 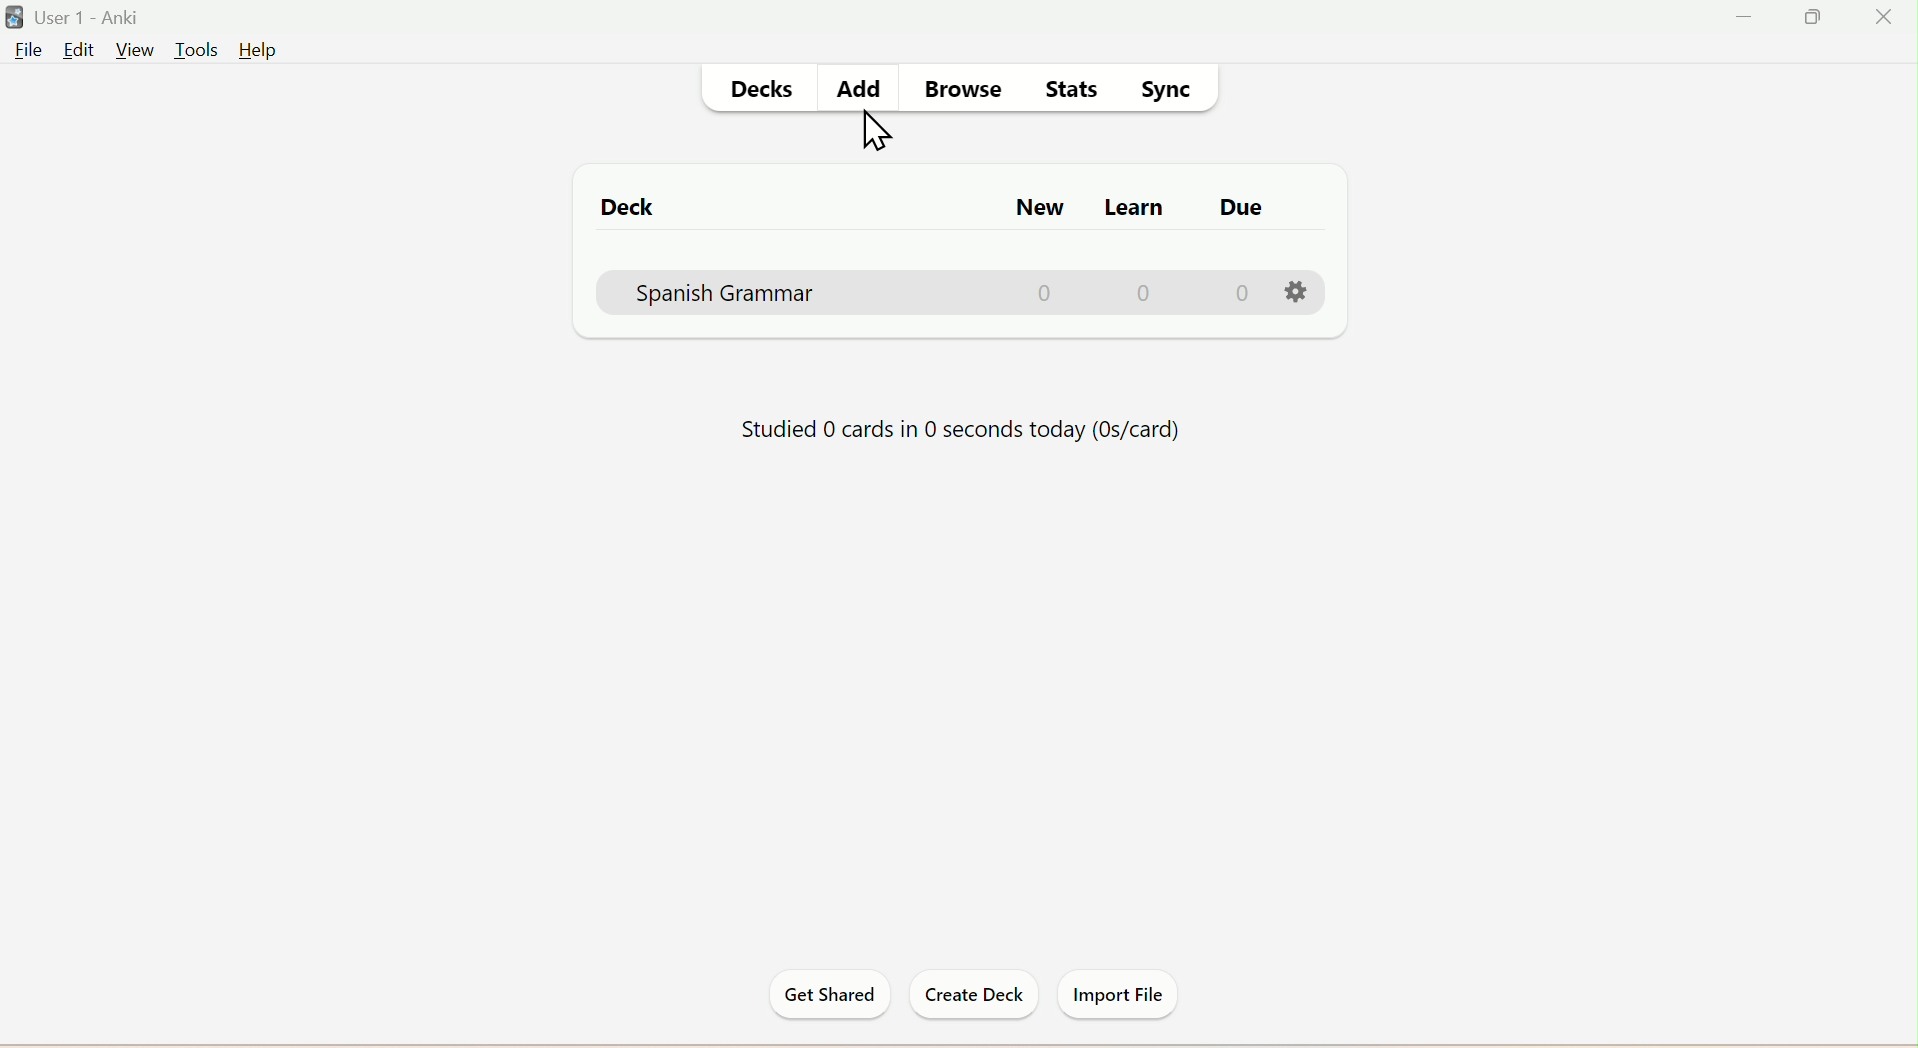 I want to click on Browse, so click(x=976, y=87).